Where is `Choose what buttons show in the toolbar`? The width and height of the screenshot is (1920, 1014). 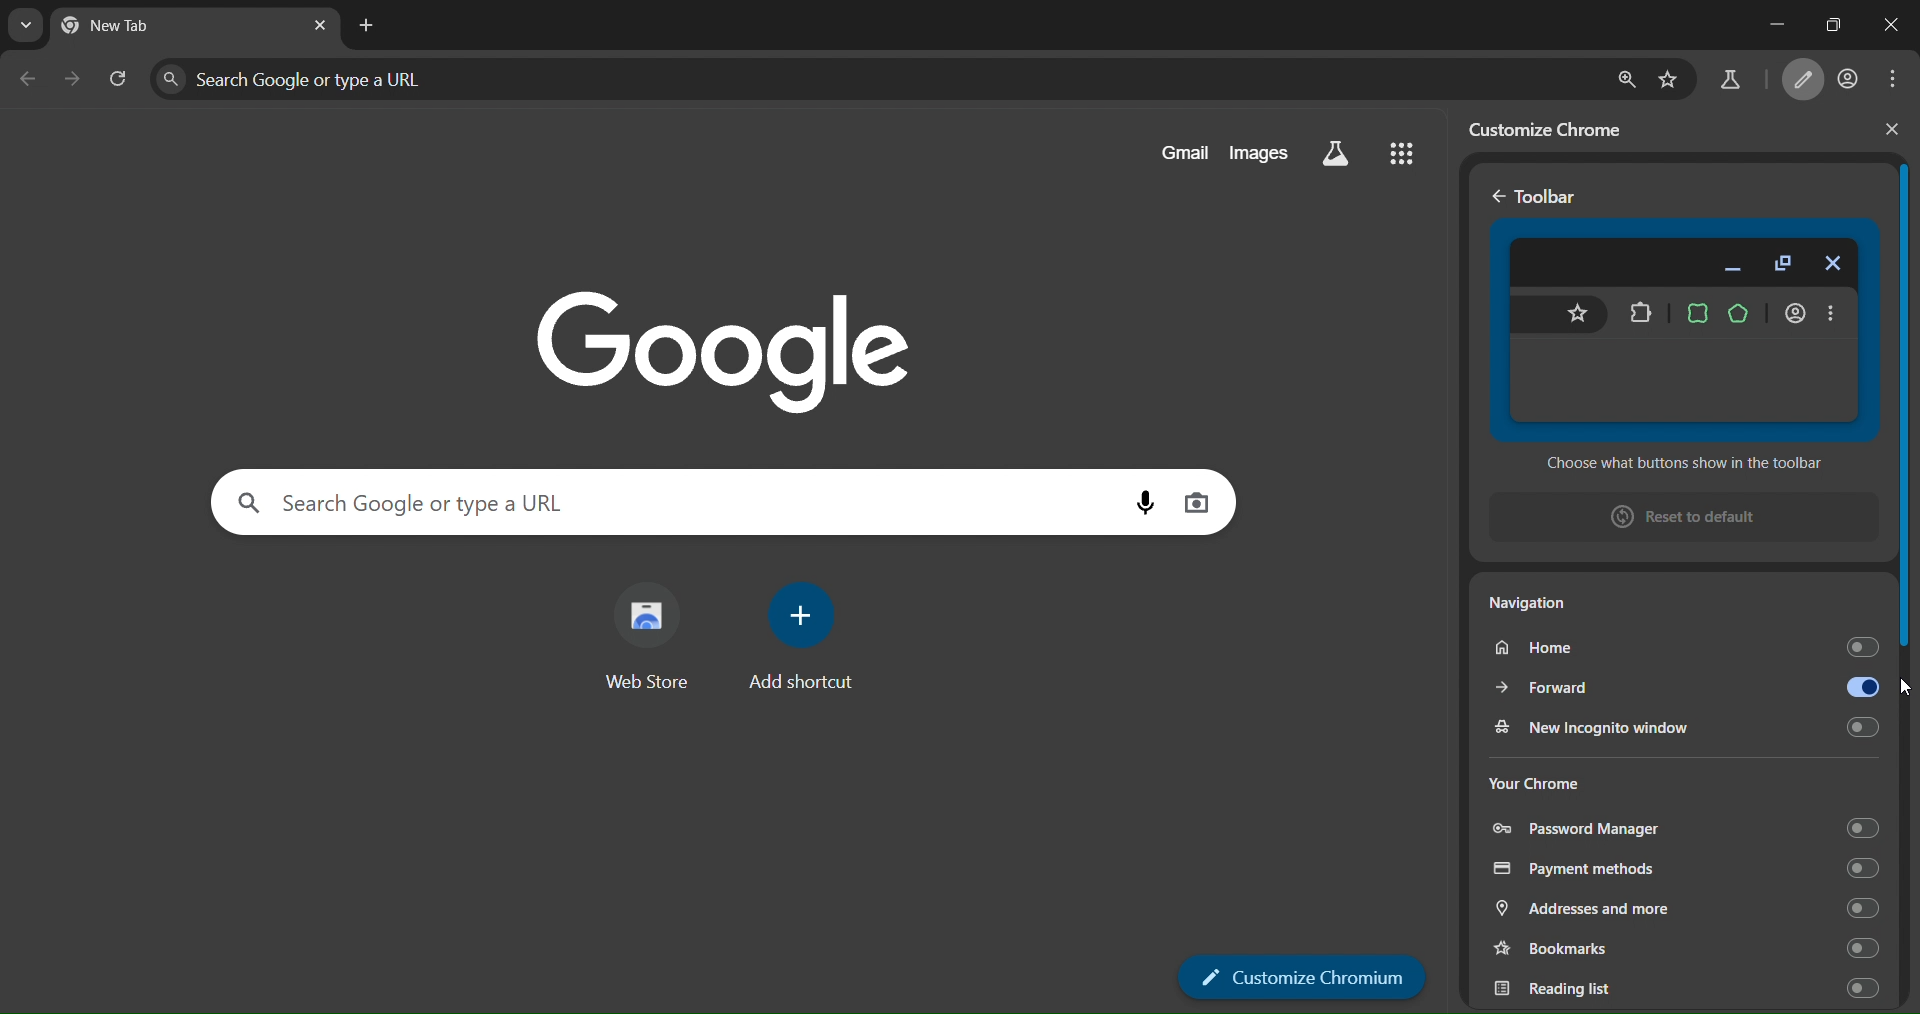 Choose what buttons show in the toolbar is located at coordinates (1677, 465).